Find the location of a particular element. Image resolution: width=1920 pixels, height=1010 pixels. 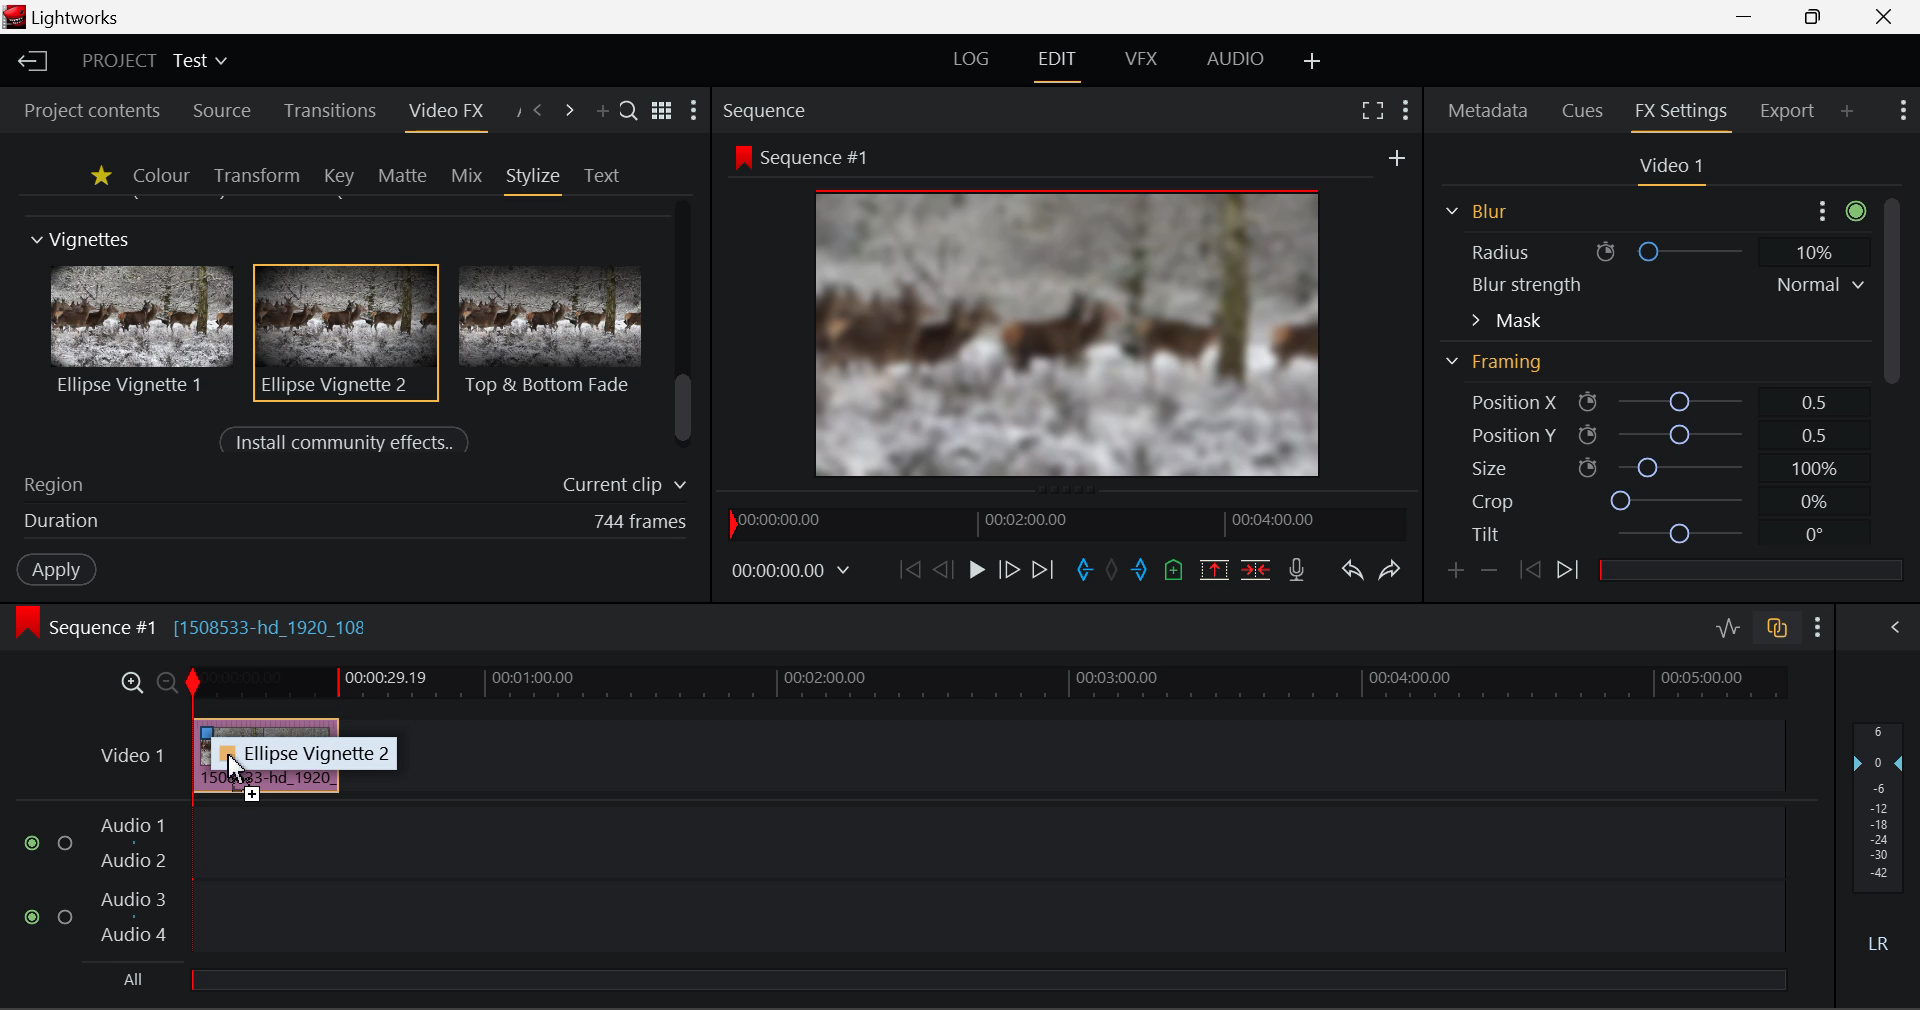

Vignettes Section is located at coordinates (82, 240).